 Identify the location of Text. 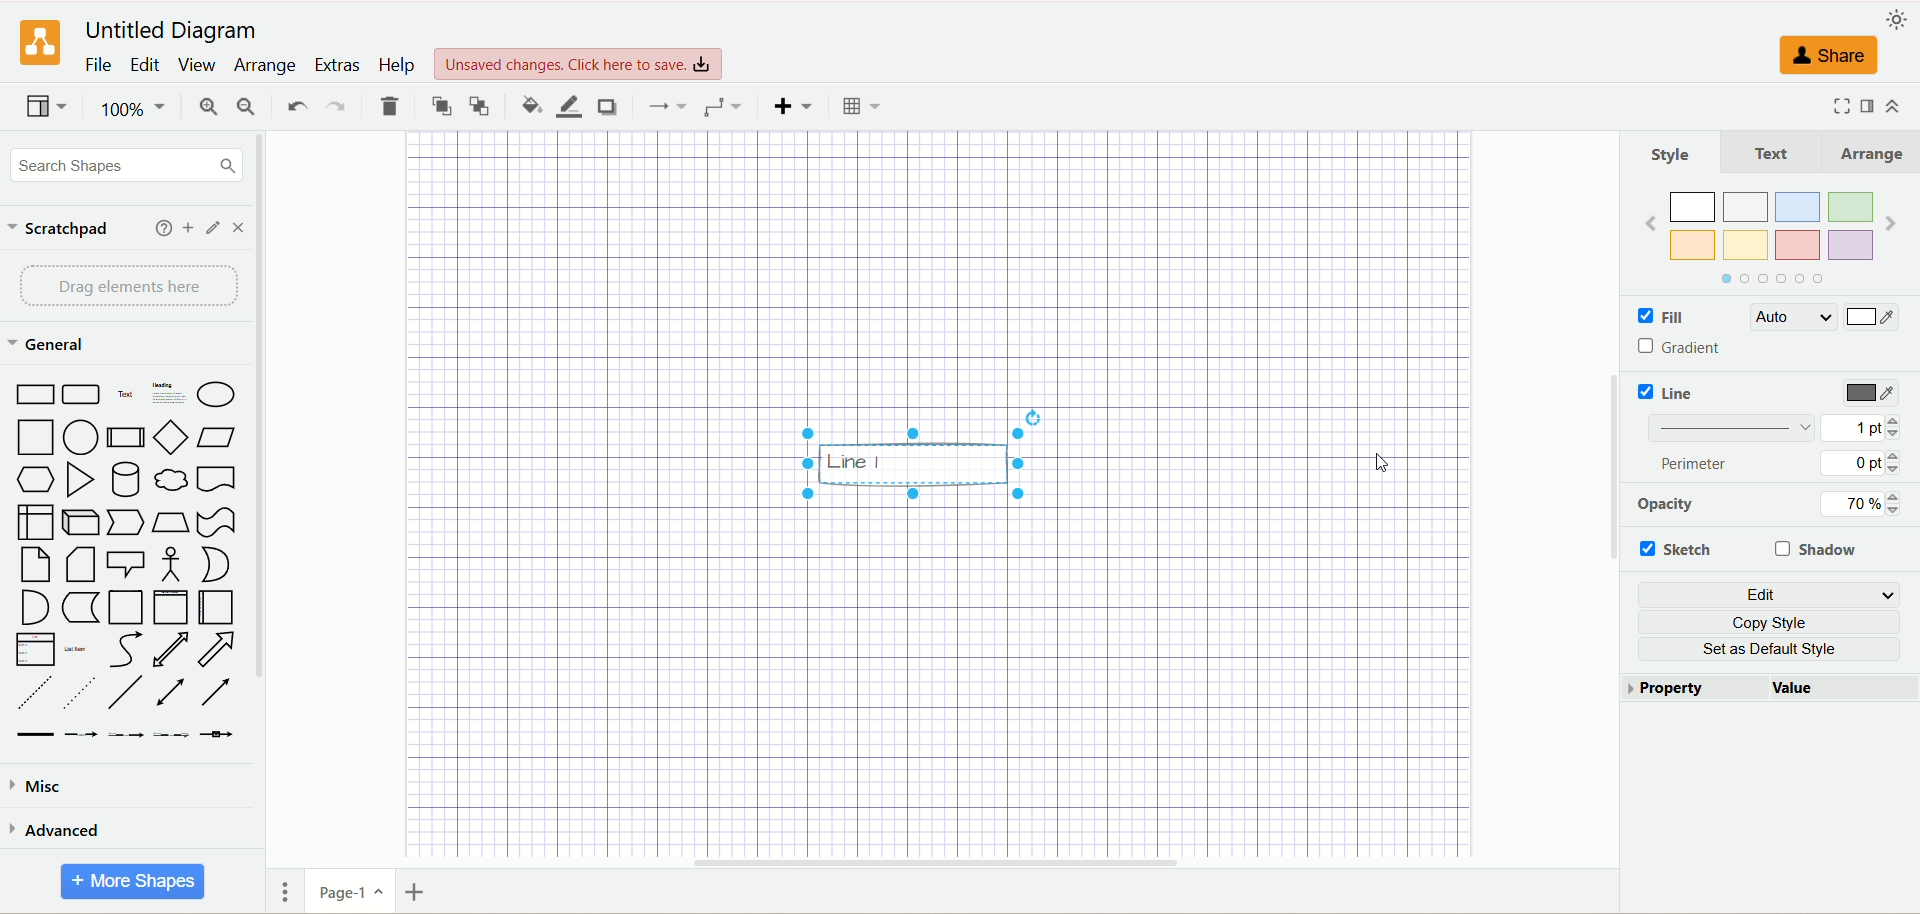
(127, 393).